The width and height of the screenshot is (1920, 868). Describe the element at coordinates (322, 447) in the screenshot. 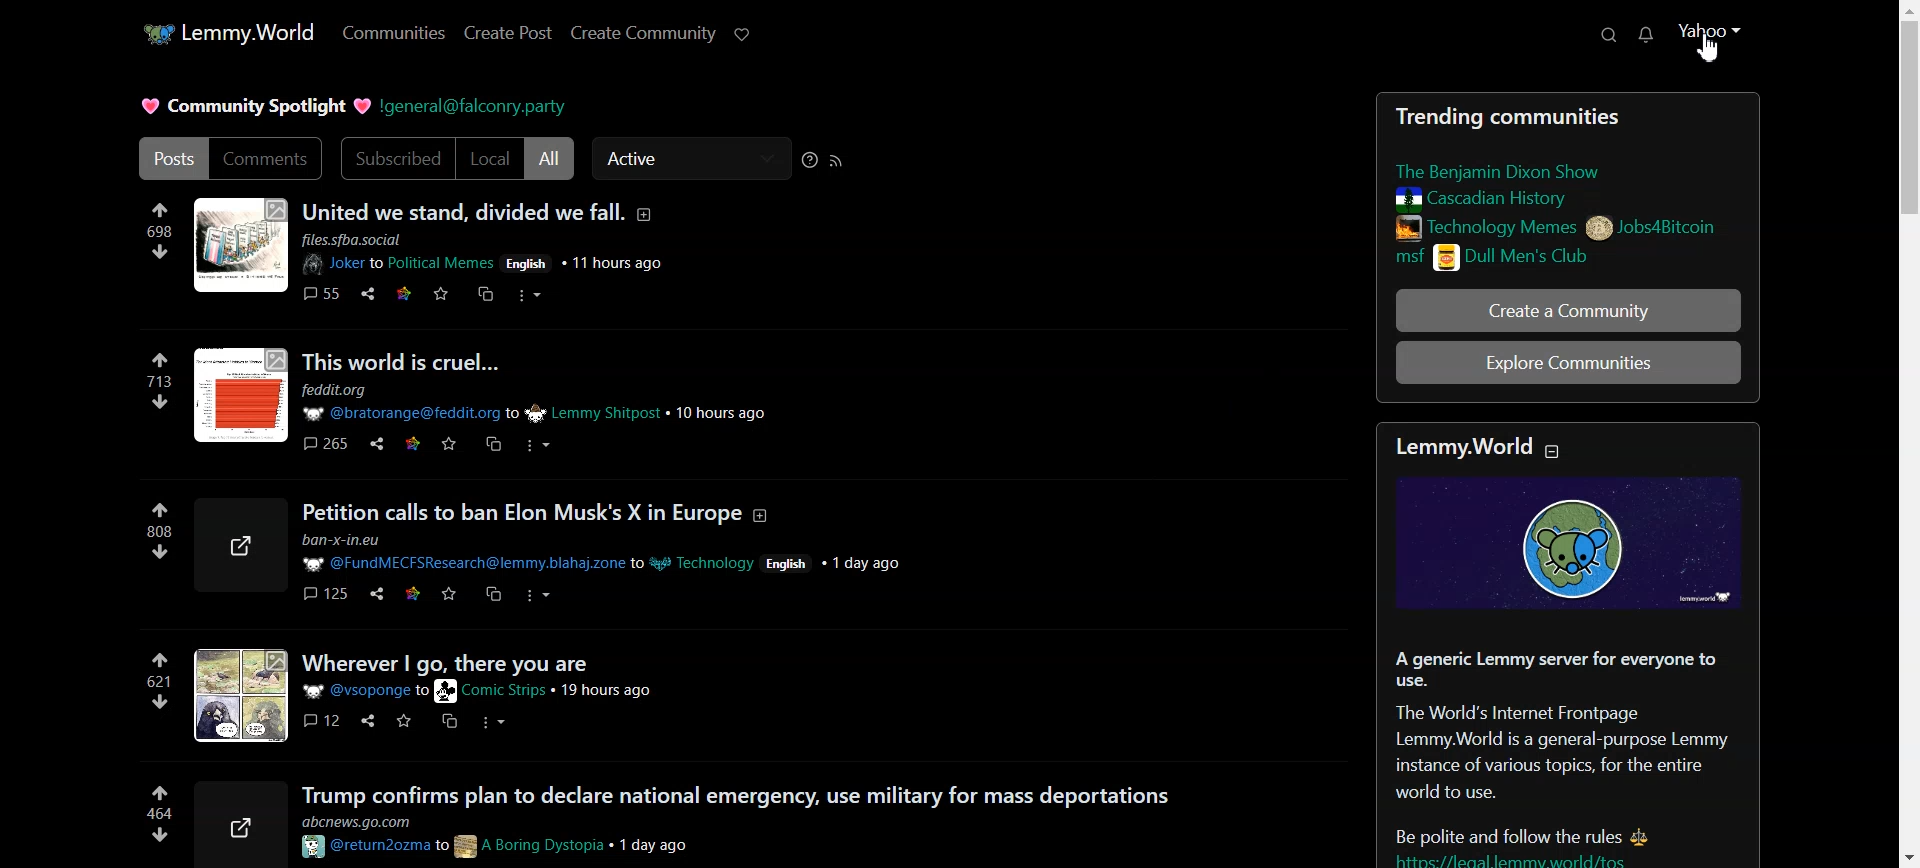

I see `265` at that location.